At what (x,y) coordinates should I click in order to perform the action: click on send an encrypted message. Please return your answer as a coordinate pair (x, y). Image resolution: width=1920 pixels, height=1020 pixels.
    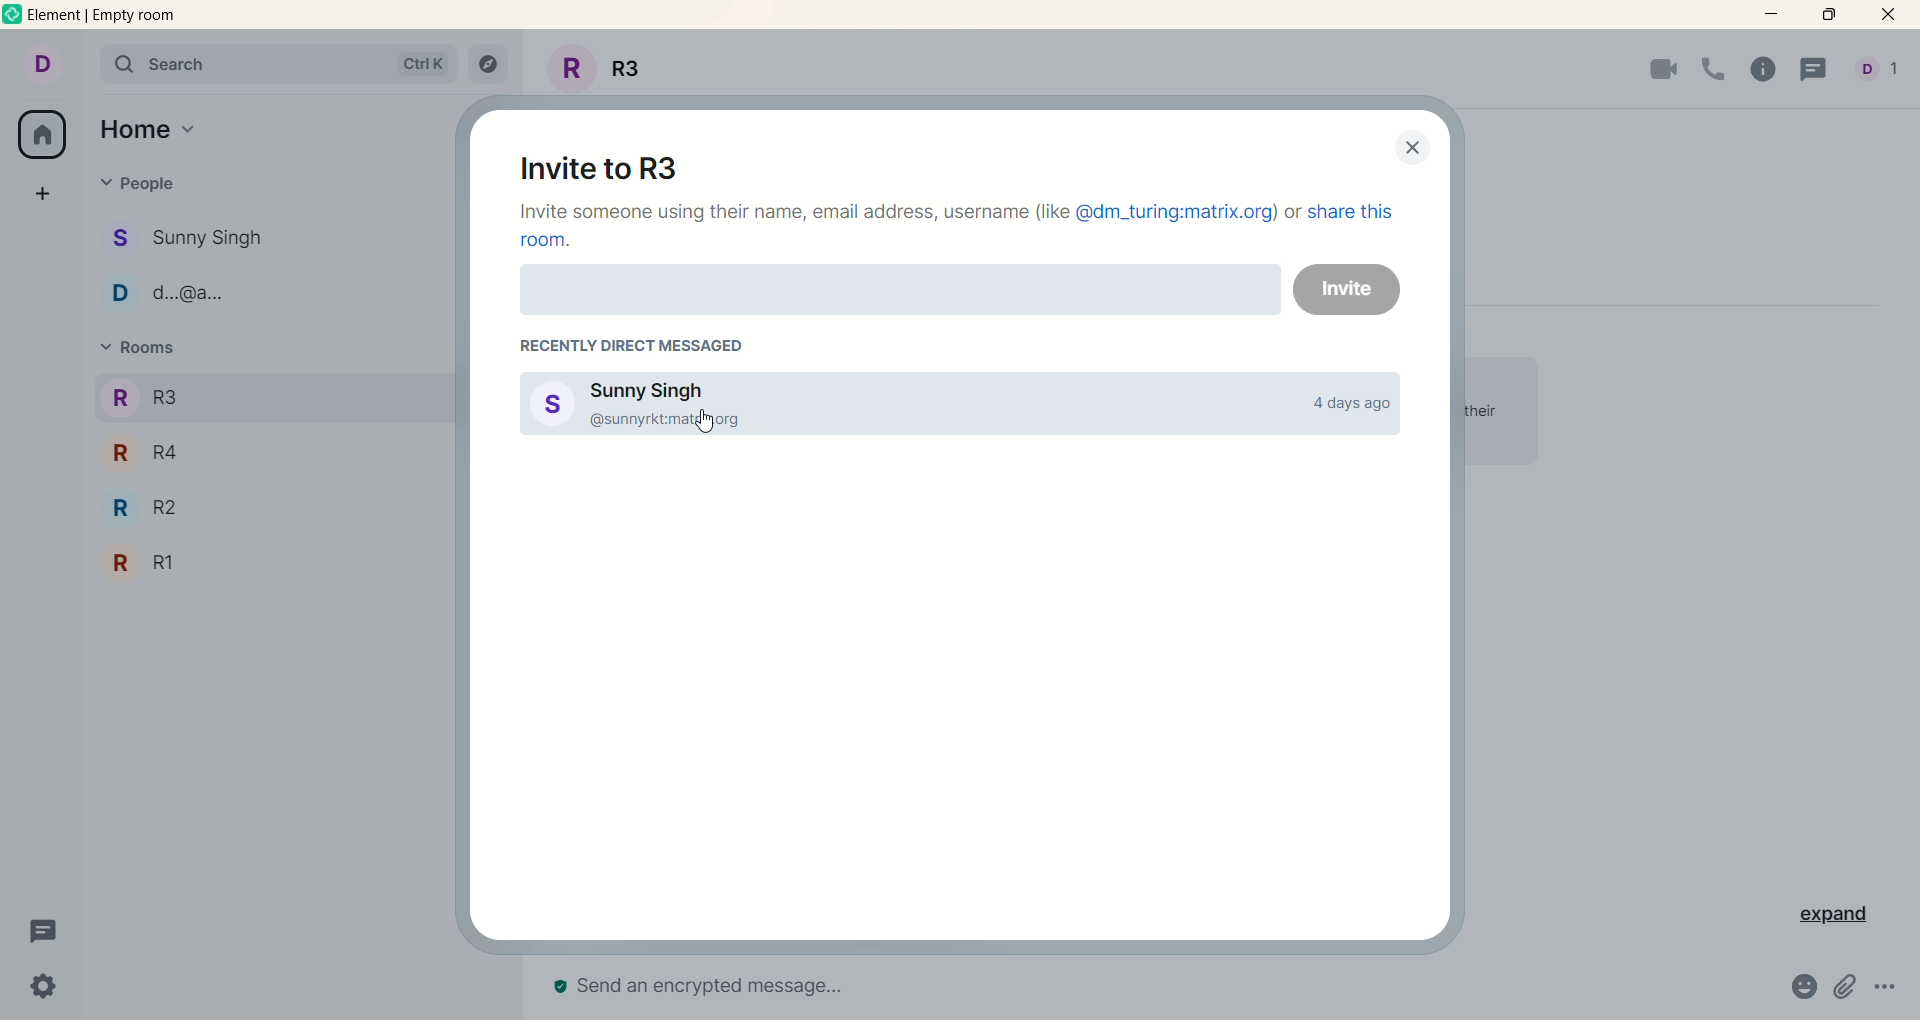
    Looking at the image, I should click on (764, 990).